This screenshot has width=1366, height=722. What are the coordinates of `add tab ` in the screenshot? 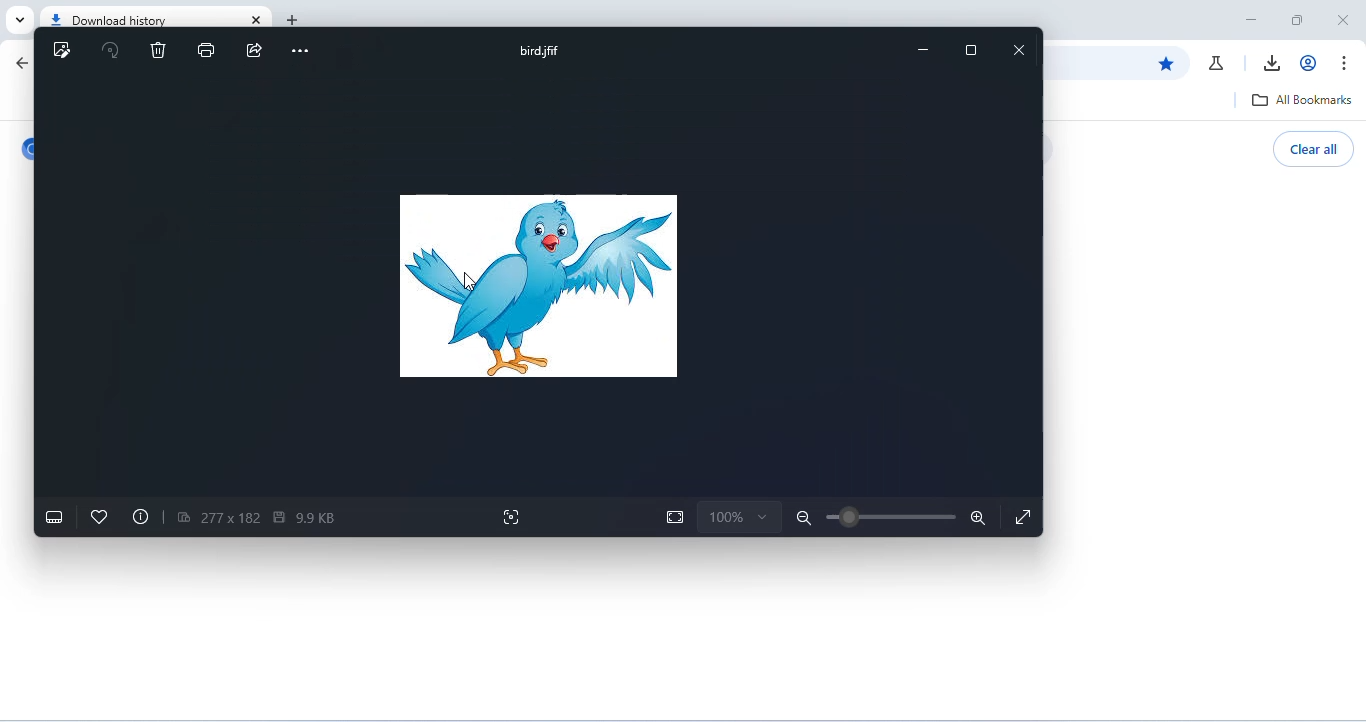 It's located at (295, 18).